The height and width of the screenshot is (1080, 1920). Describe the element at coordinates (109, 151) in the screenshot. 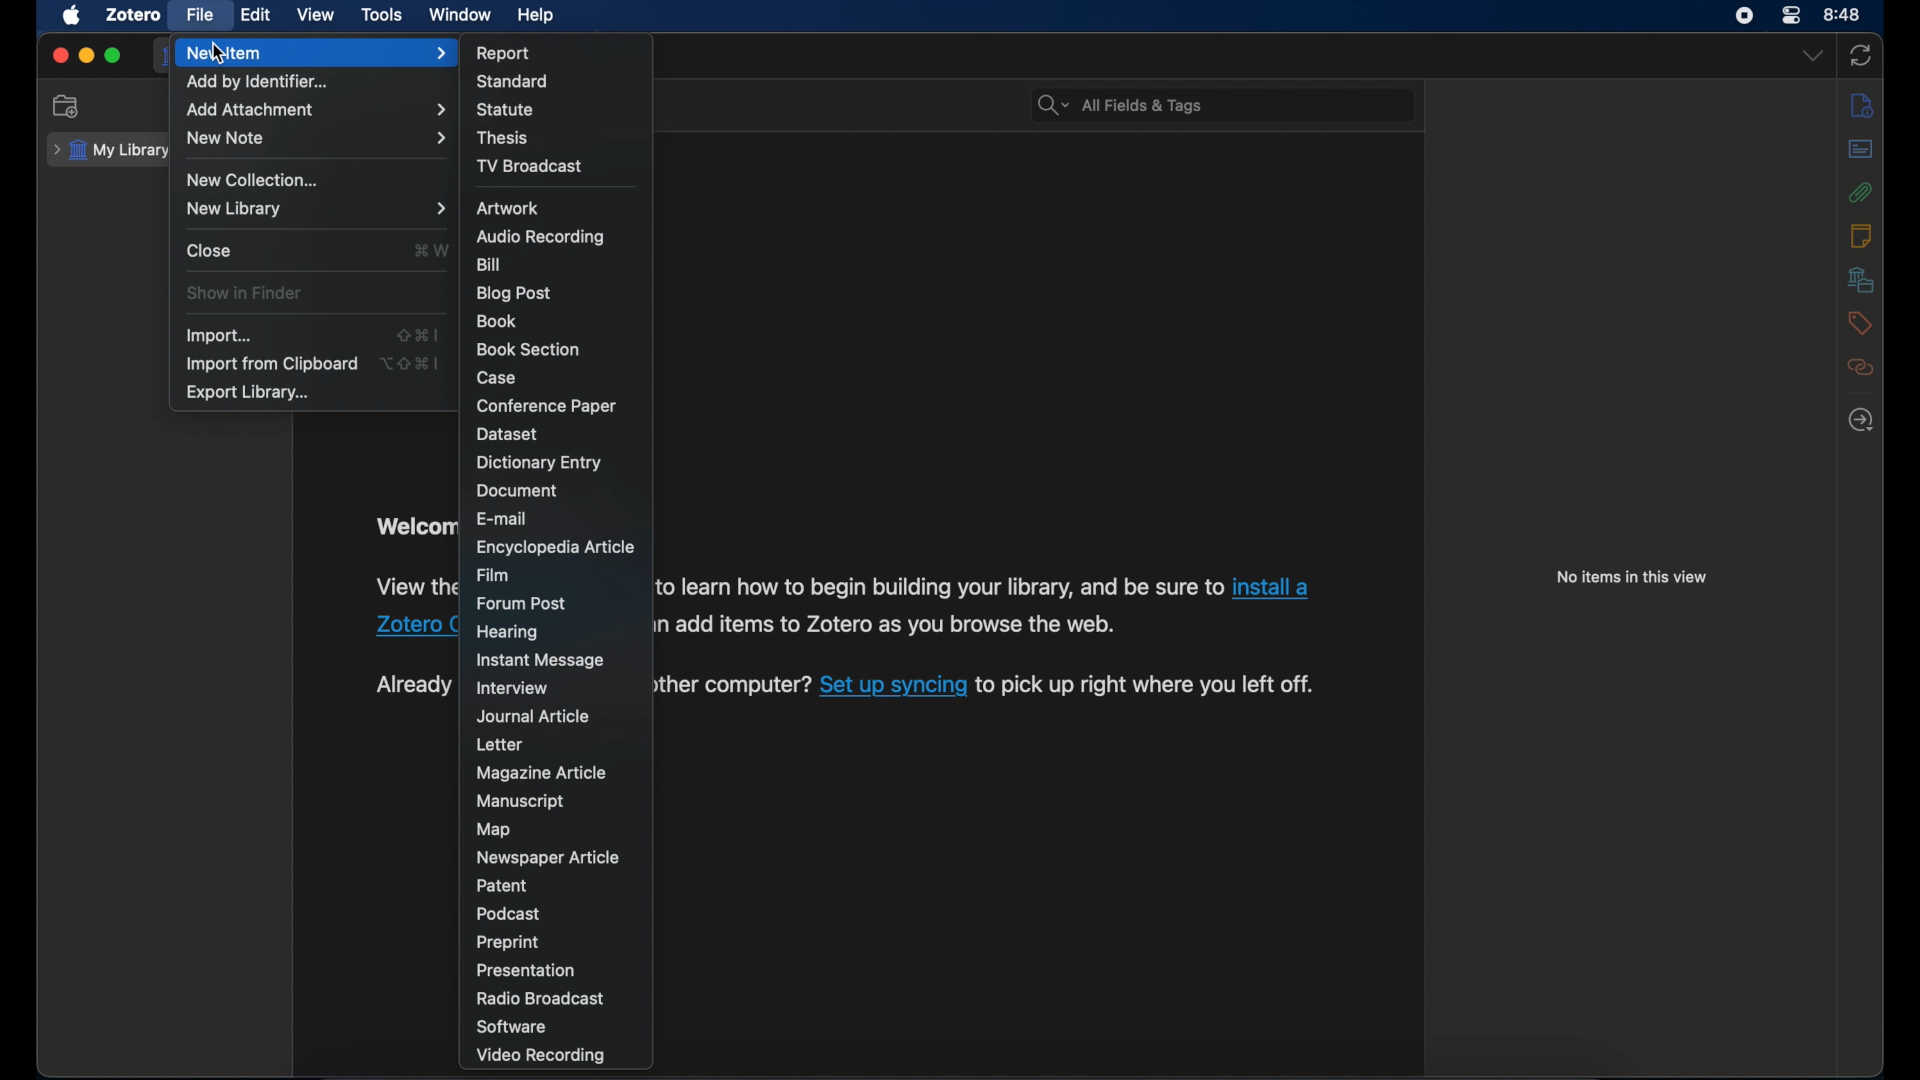

I see `my library` at that location.